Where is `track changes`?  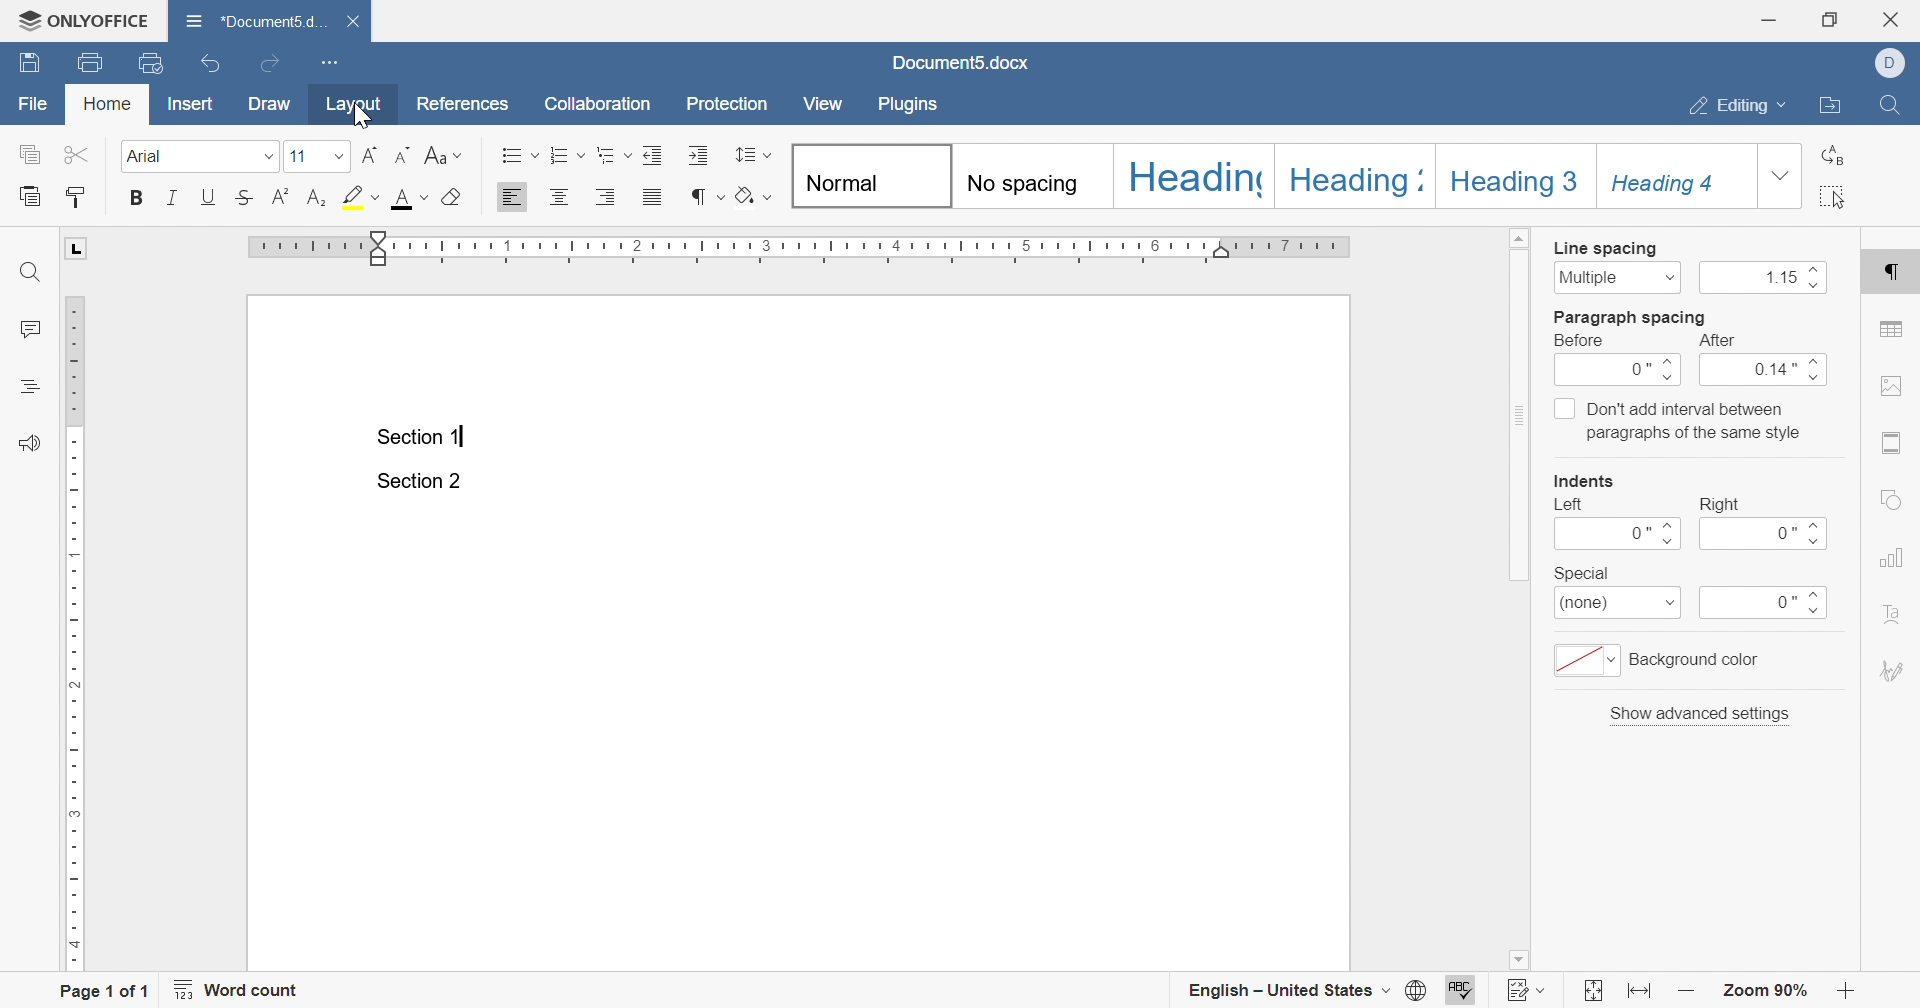 track changes is located at coordinates (1528, 989).